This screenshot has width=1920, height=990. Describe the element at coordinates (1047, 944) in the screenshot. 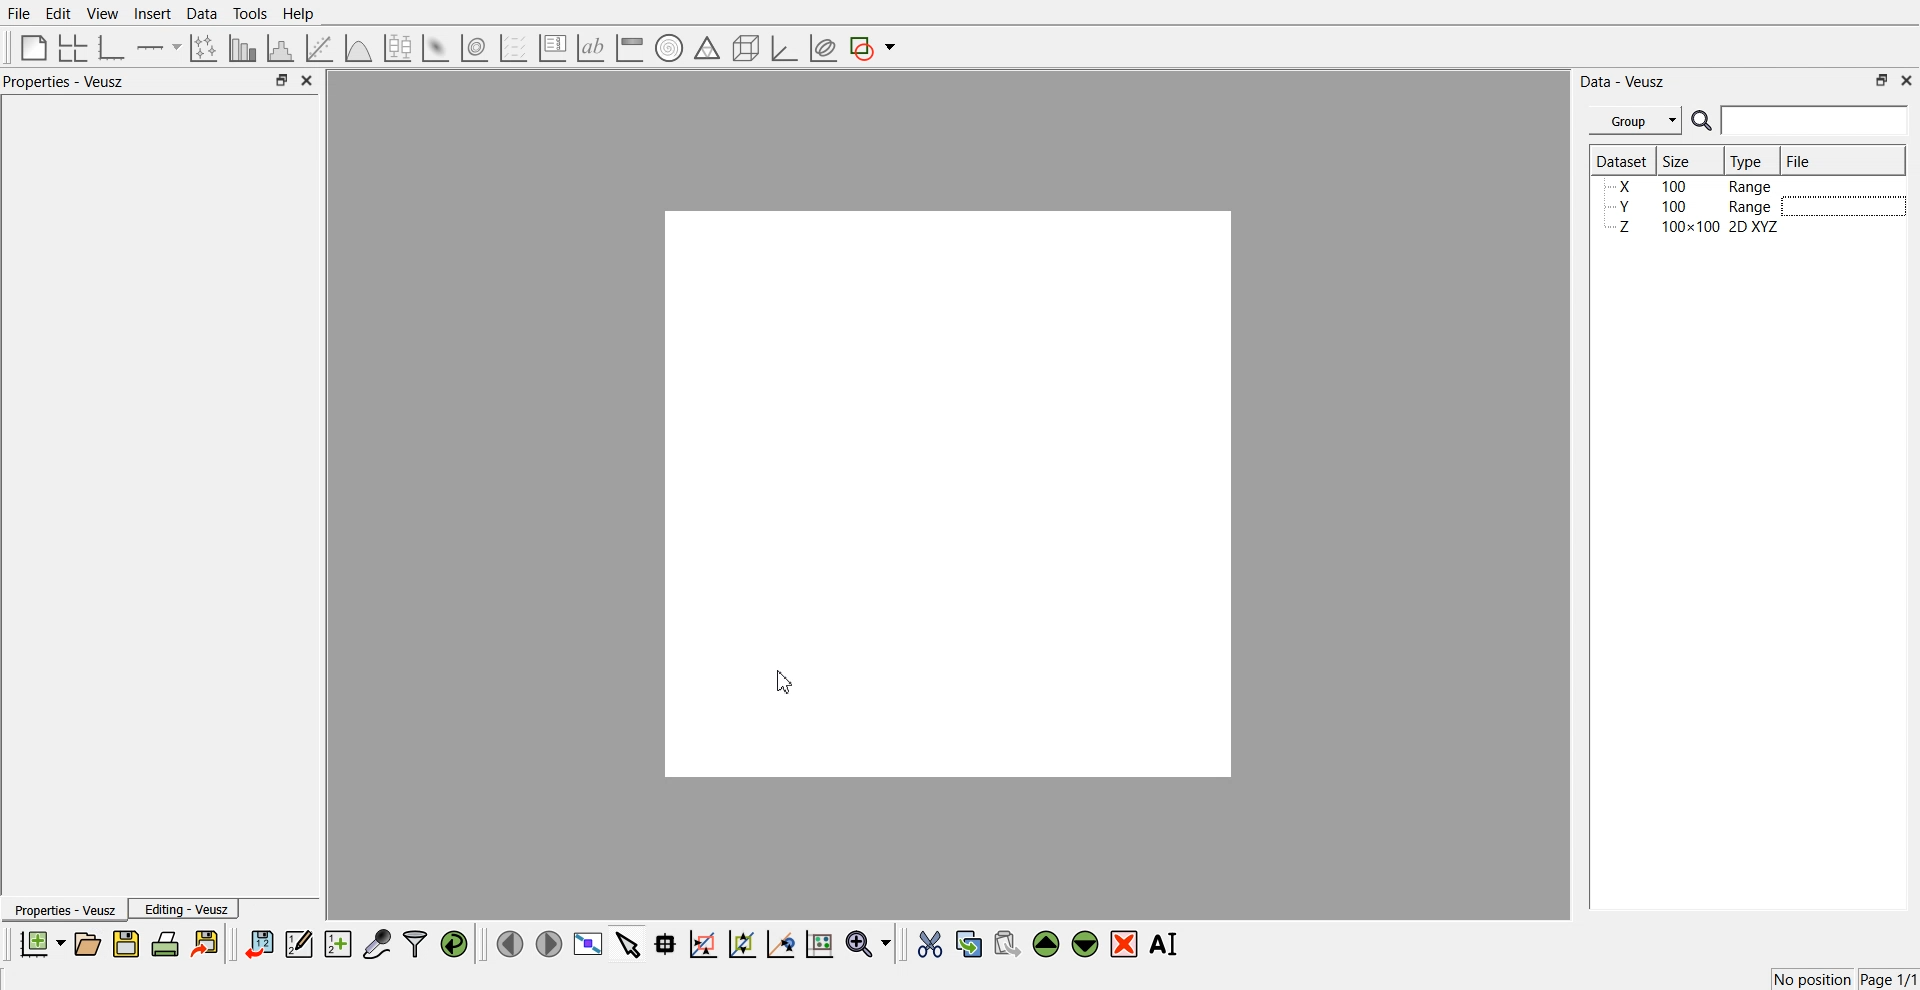

I see `Move up the selected widget` at that location.